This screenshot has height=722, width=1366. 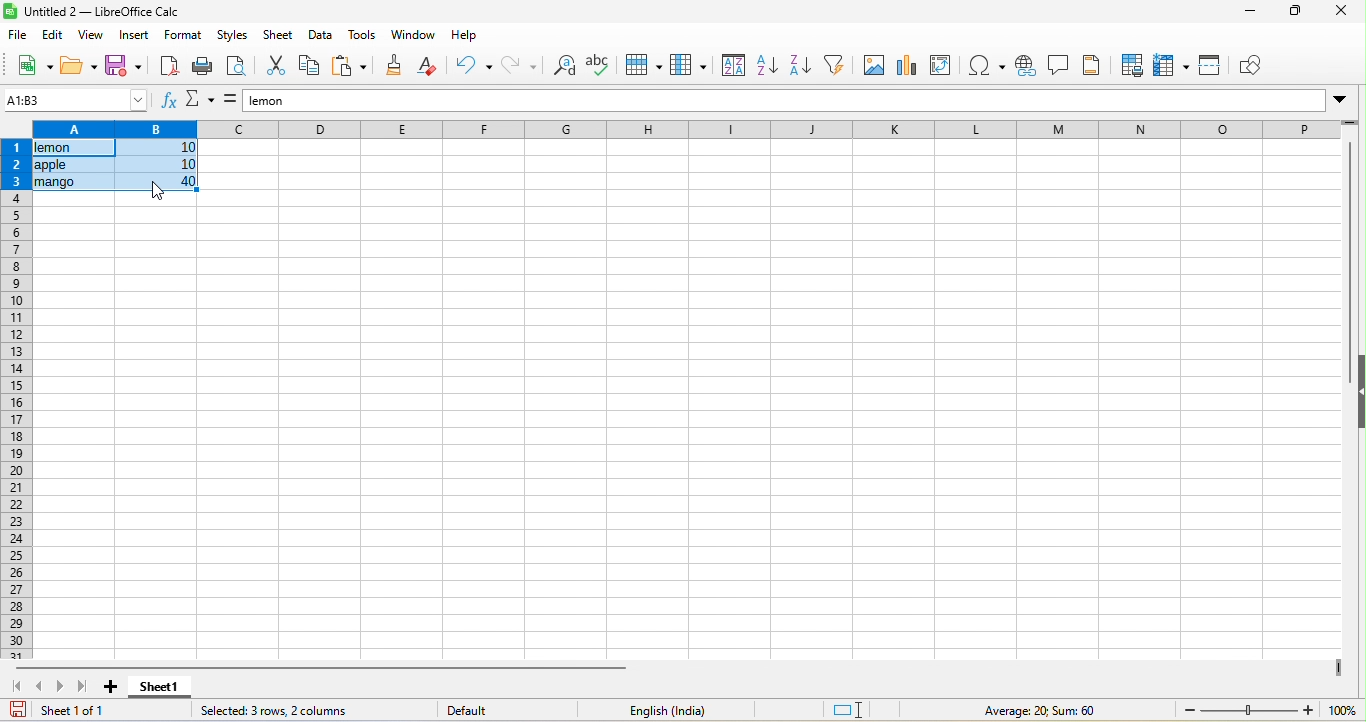 I want to click on sheet 1, so click(x=164, y=687).